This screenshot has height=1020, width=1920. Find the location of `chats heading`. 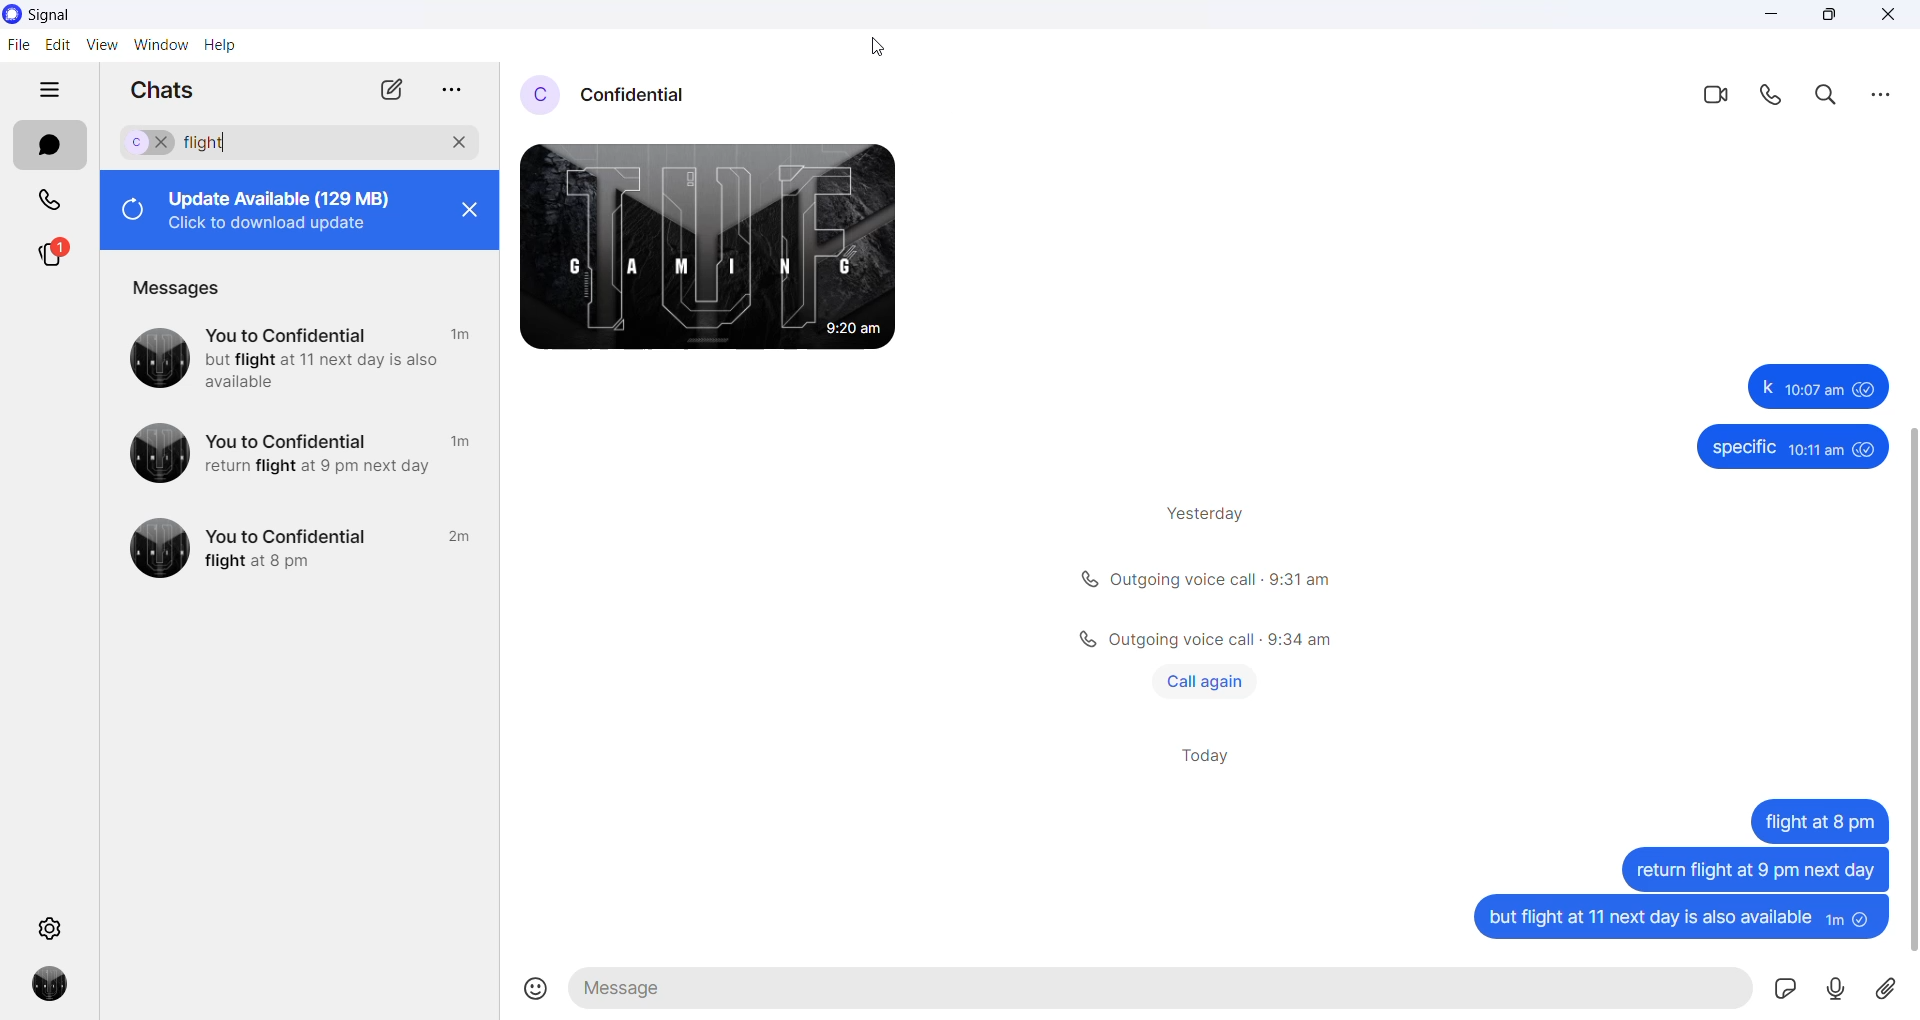

chats heading is located at coordinates (165, 89).